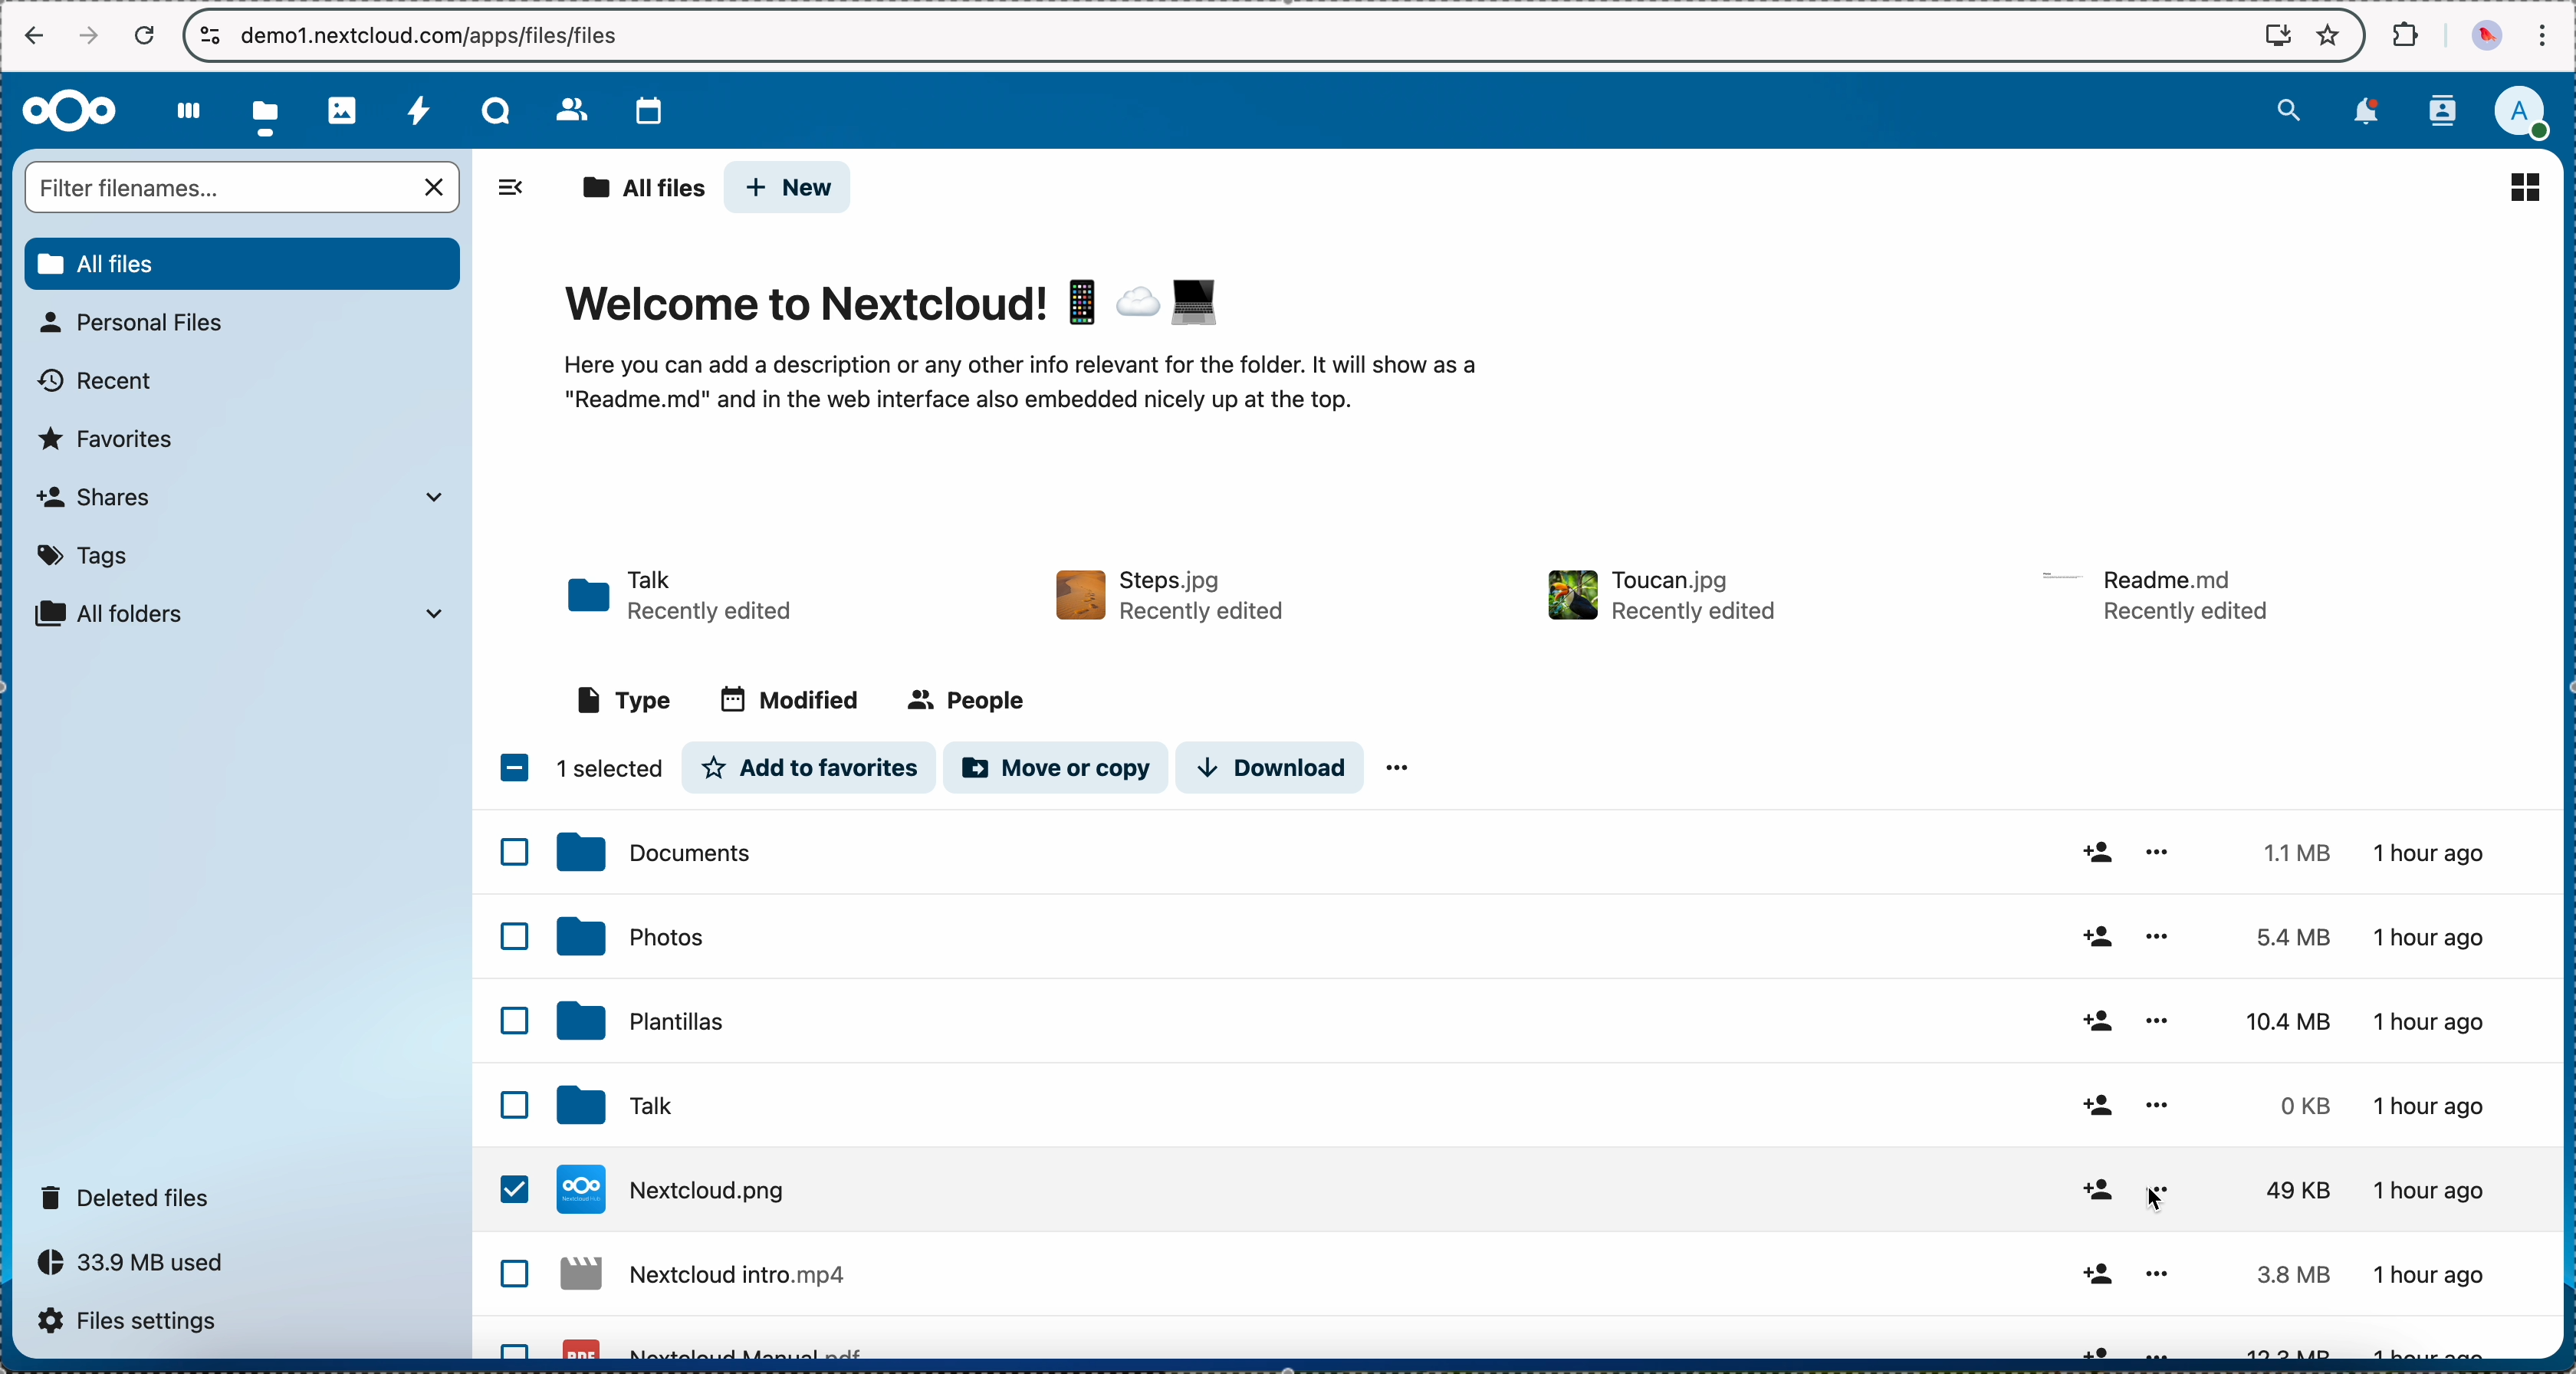 The width and height of the screenshot is (2576, 1374). I want to click on file, so click(2159, 596).